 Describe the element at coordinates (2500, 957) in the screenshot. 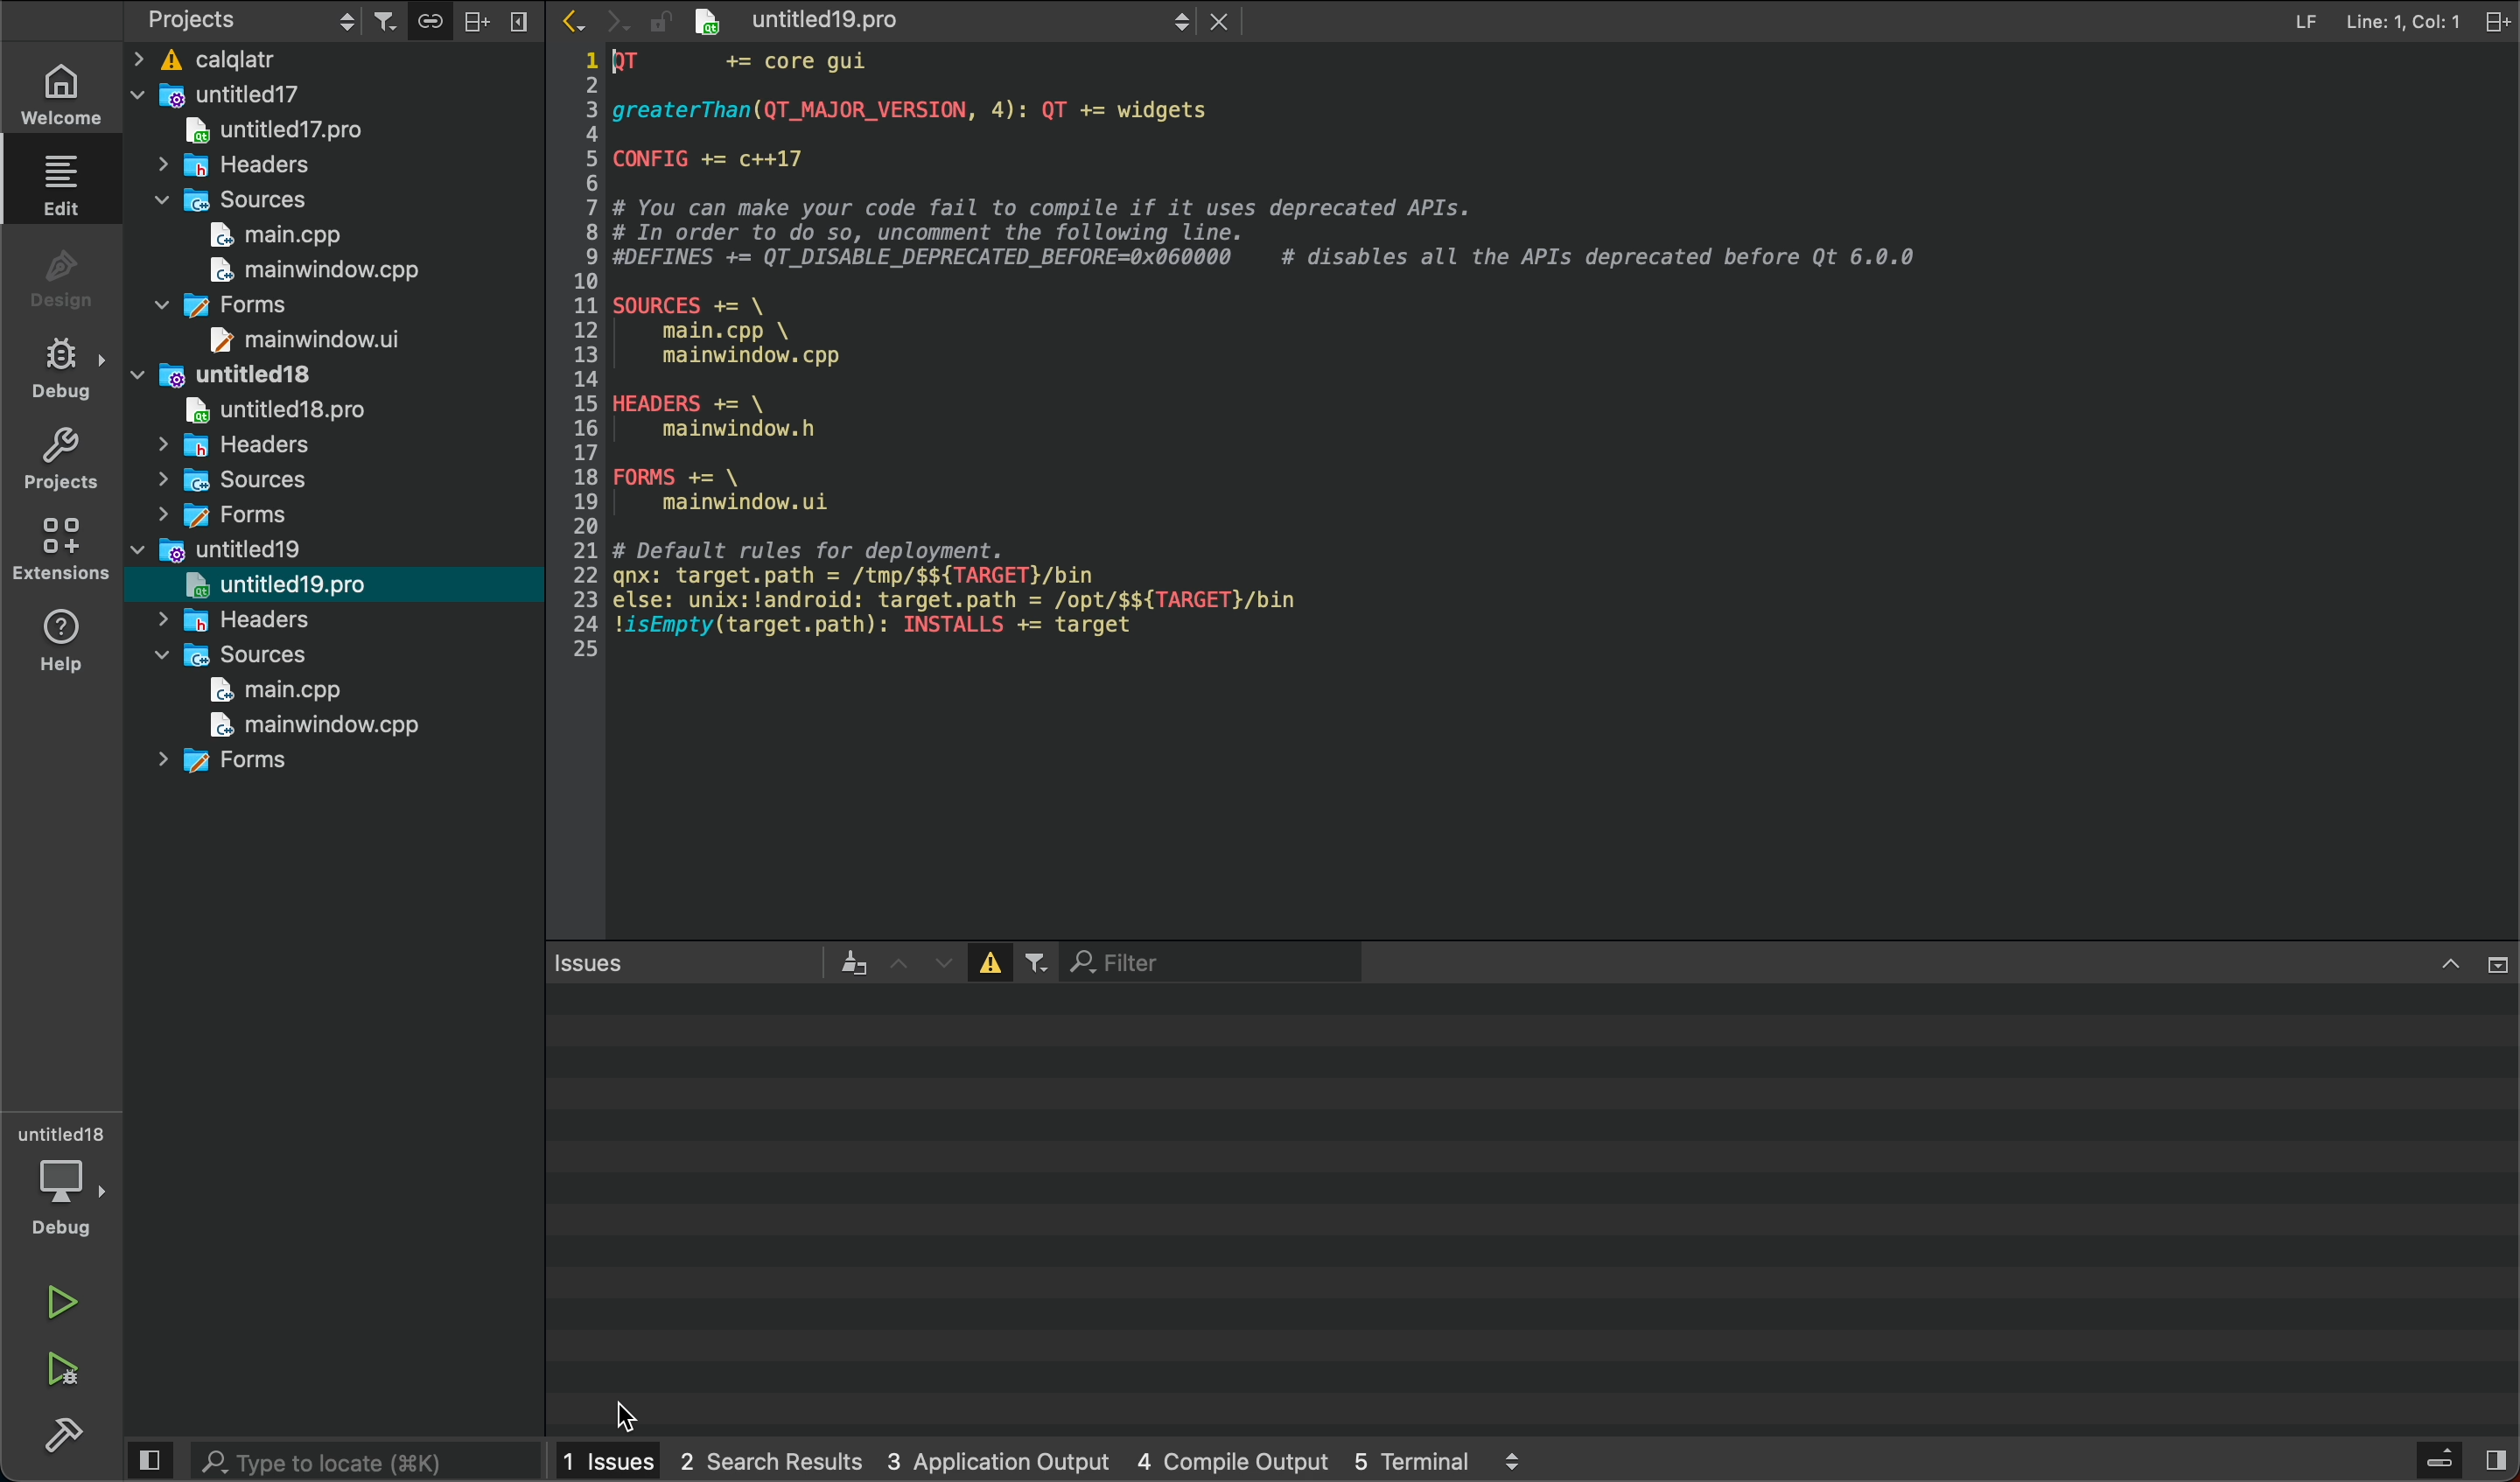

I see `view` at that location.